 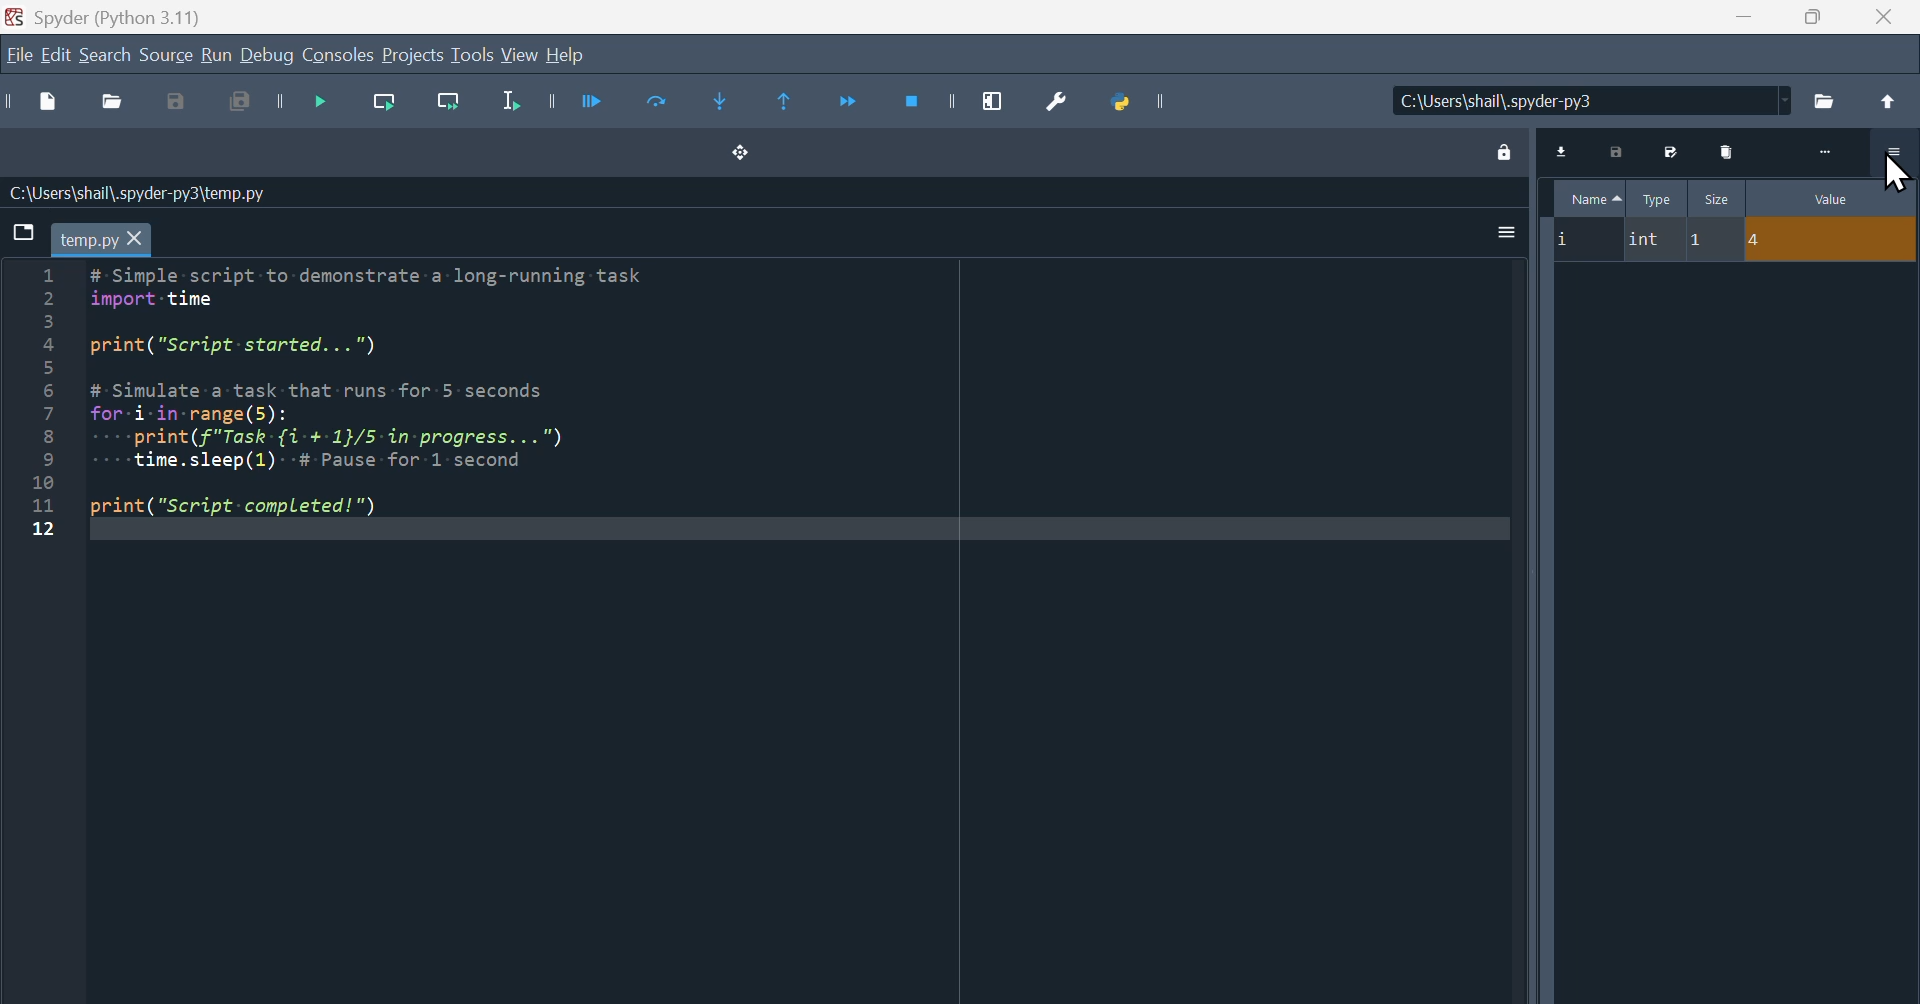 I want to click on Simple script to demonstrate a long running task, so click(x=386, y=392).